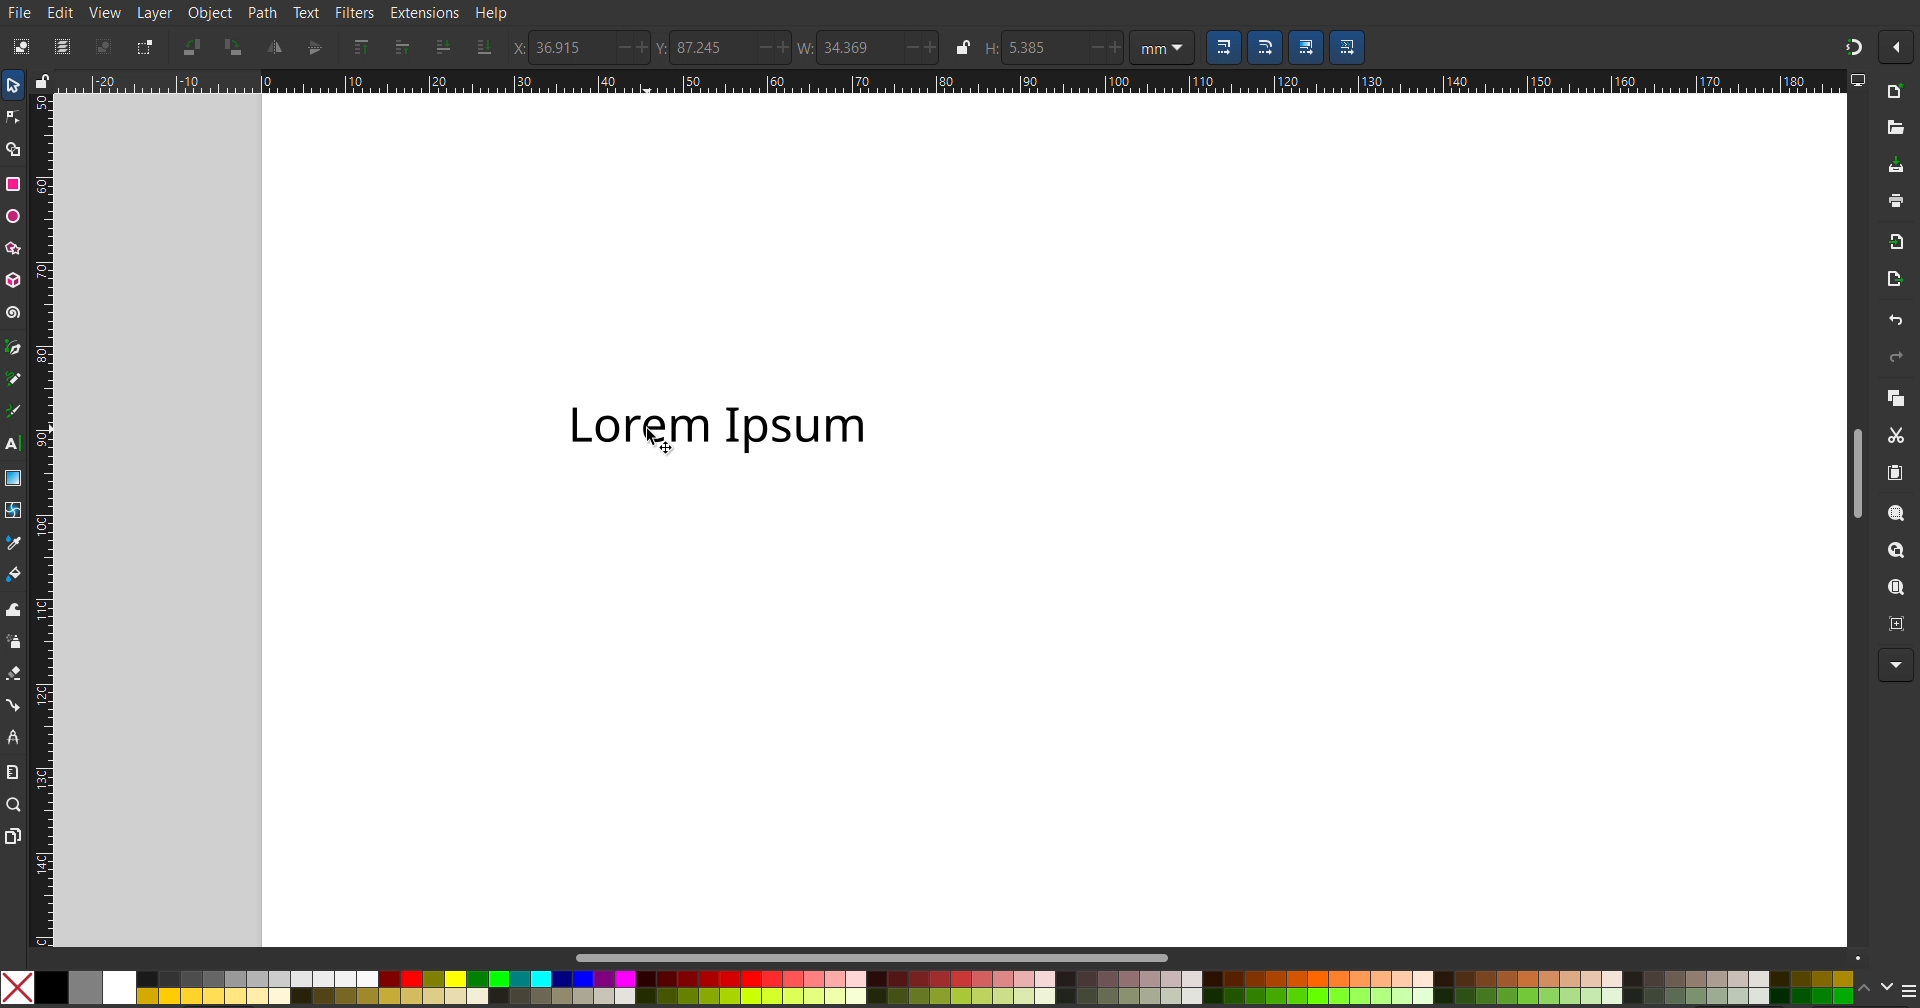 The width and height of the screenshot is (1920, 1008). What do you see at coordinates (1896, 664) in the screenshot?
I see `More` at bounding box center [1896, 664].